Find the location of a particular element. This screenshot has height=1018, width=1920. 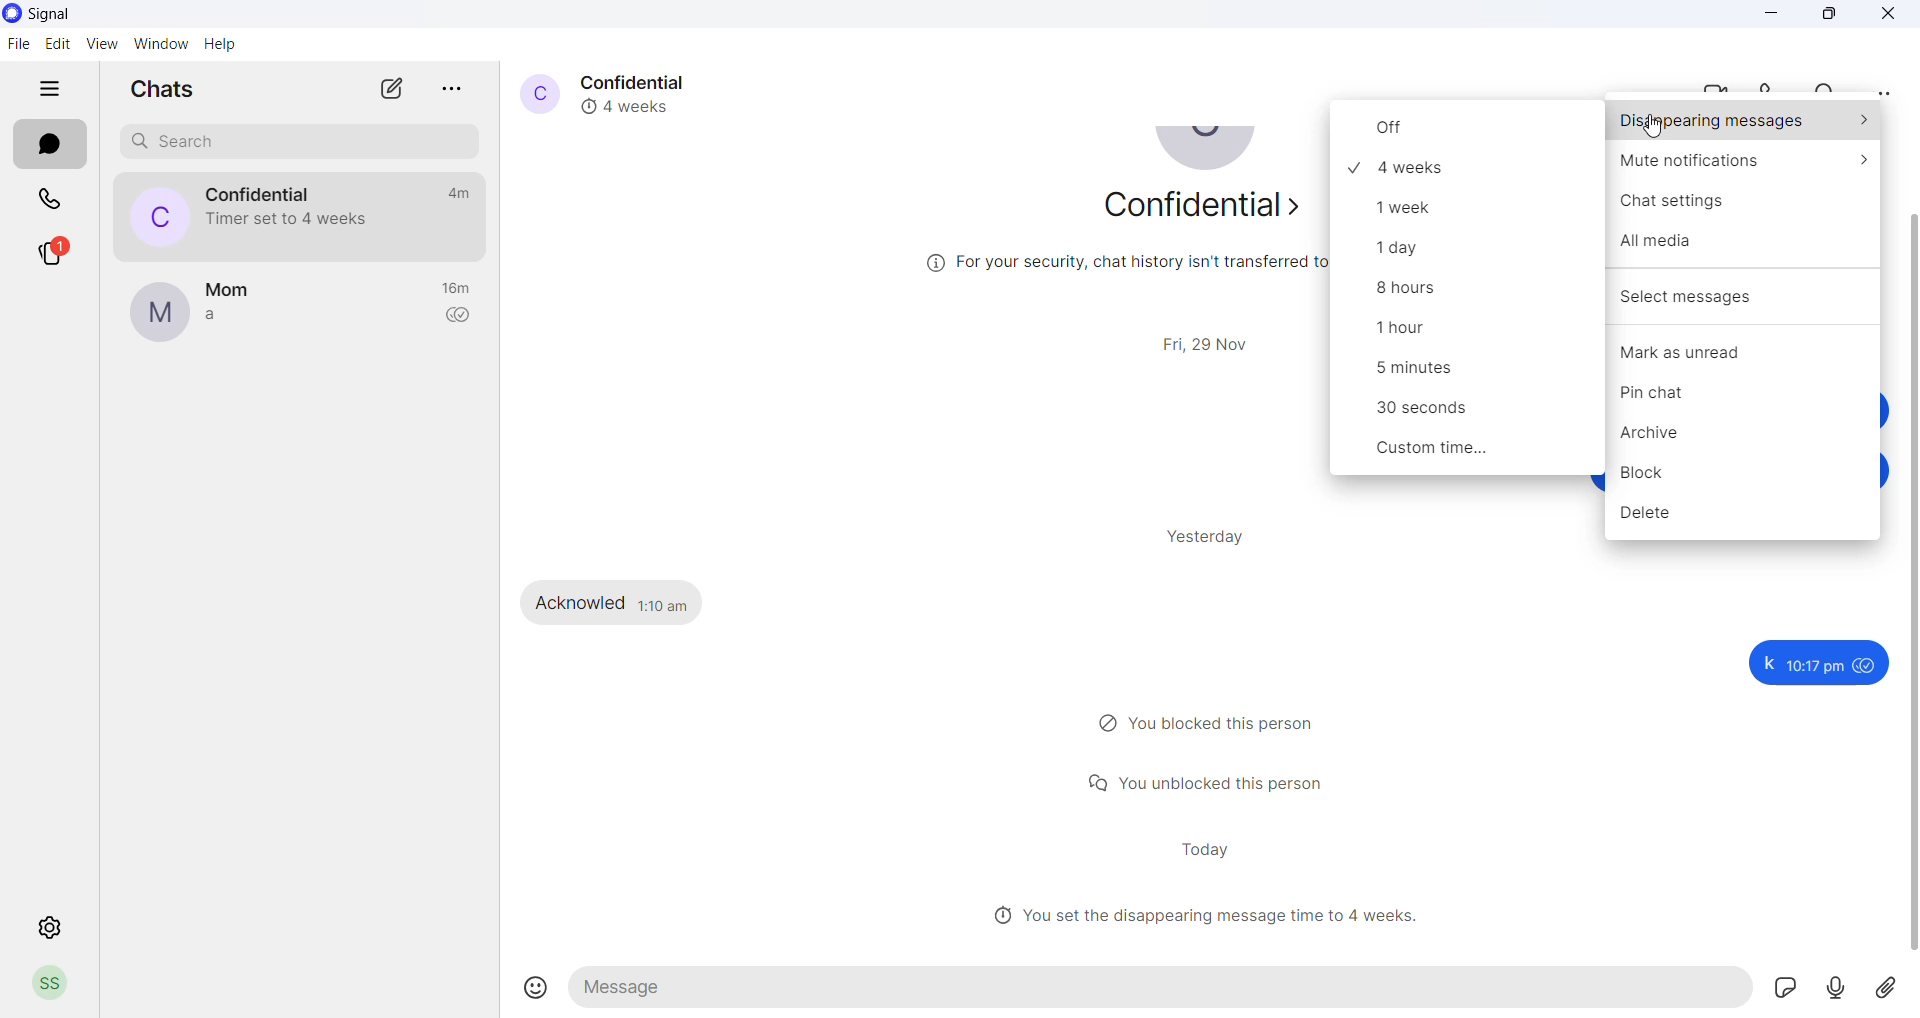

contact name is located at coordinates (261, 193).